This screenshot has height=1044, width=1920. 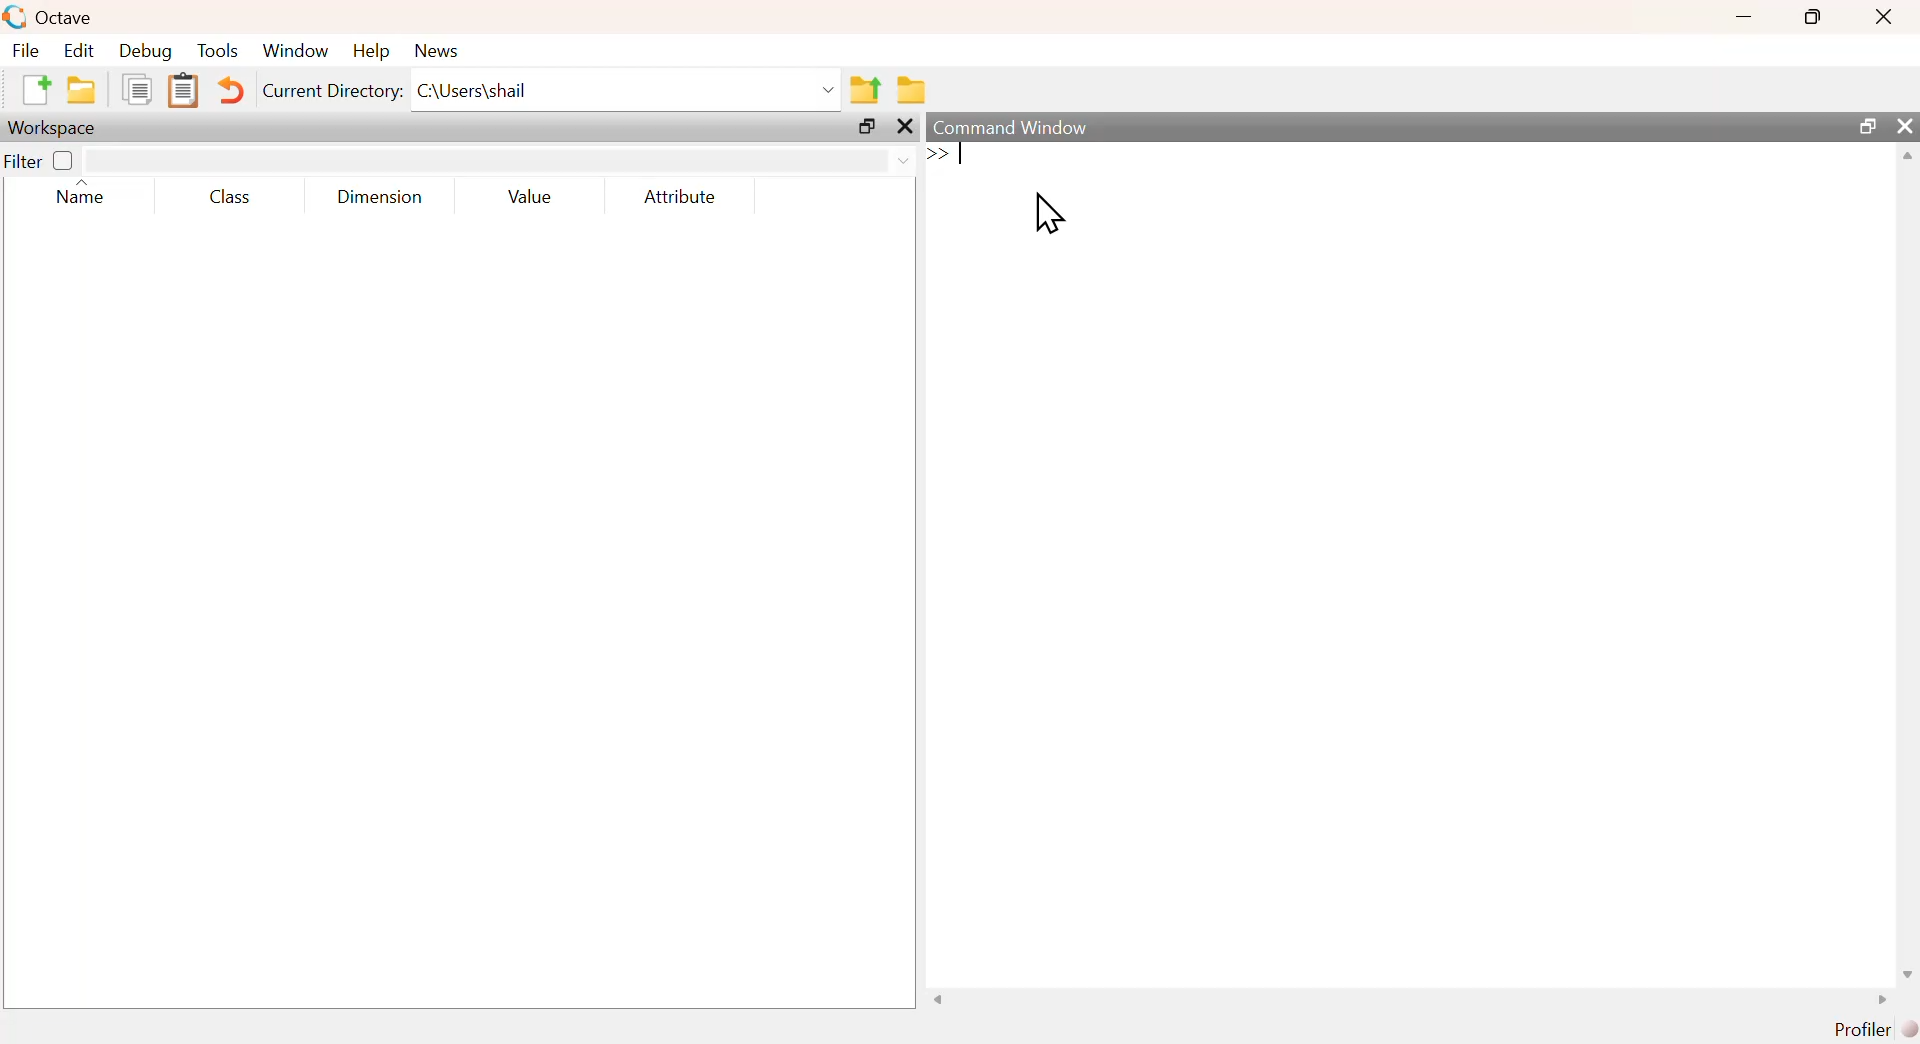 I want to click on paste, so click(x=183, y=91).